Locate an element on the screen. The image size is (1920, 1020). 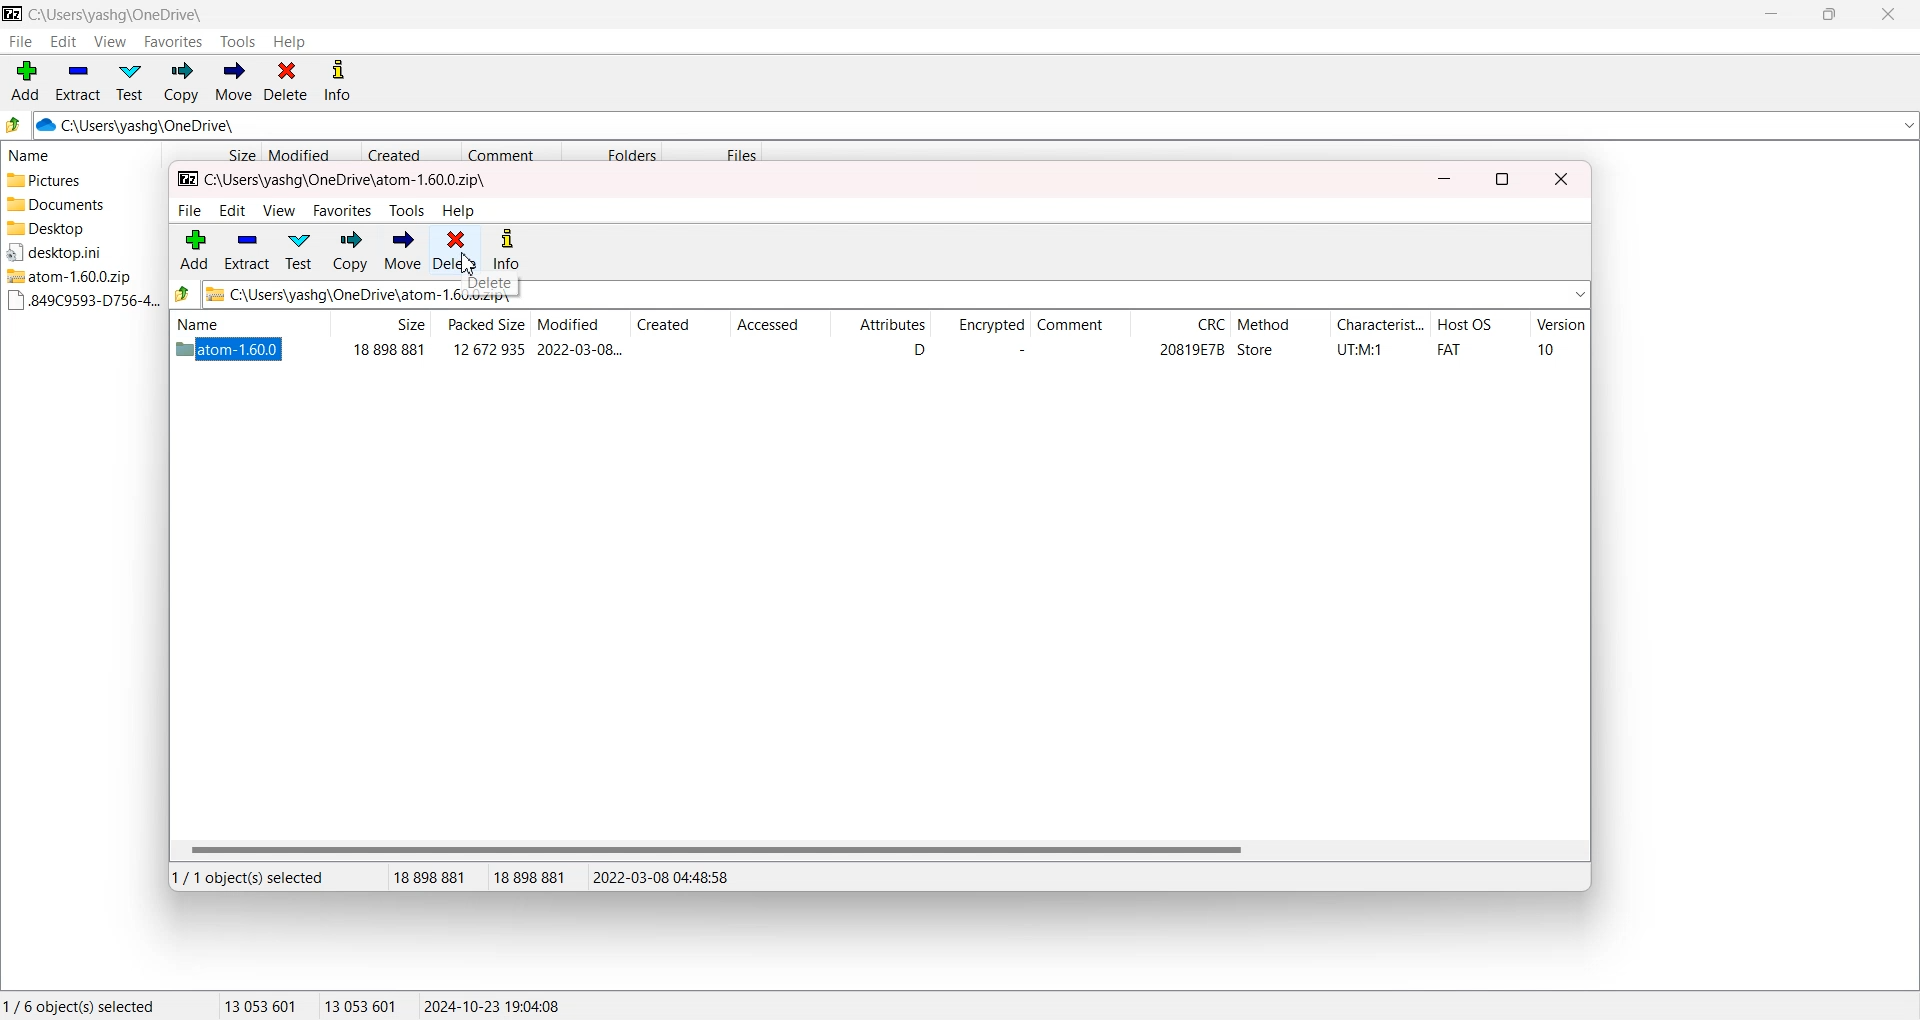
13 053 601 is located at coordinates (362, 1005).